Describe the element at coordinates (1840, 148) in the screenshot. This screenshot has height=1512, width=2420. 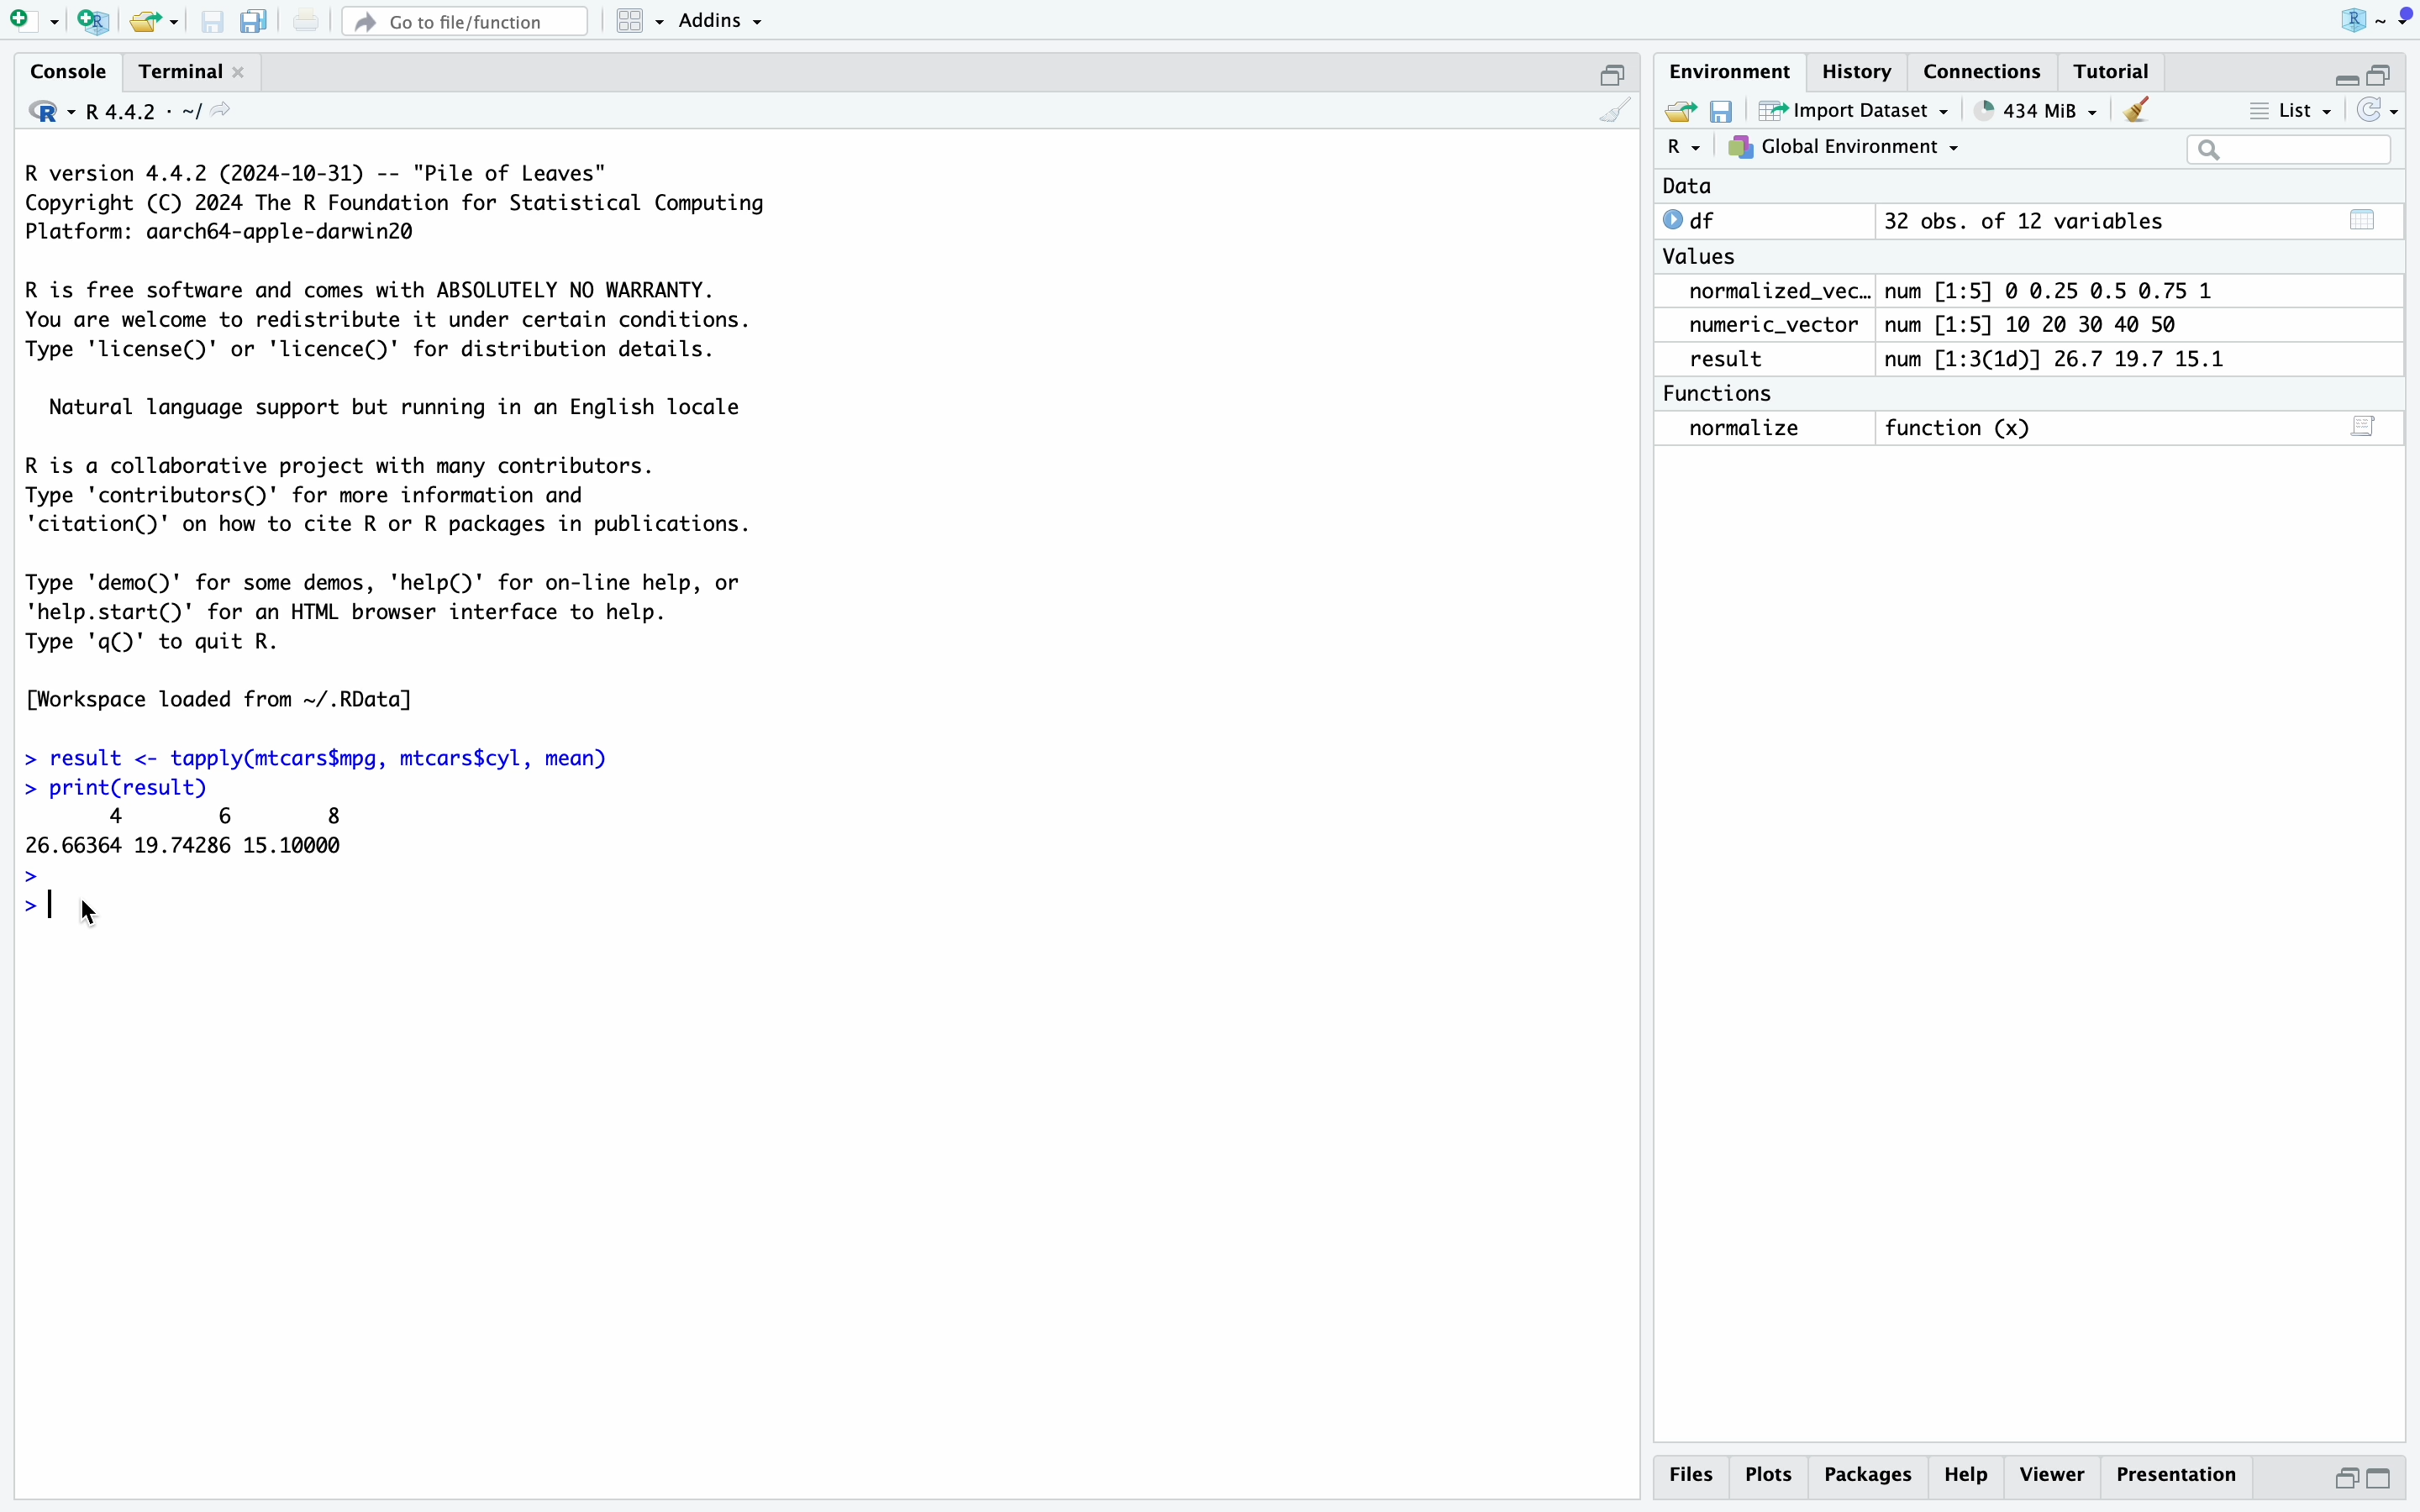
I see `Global Environment` at that location.